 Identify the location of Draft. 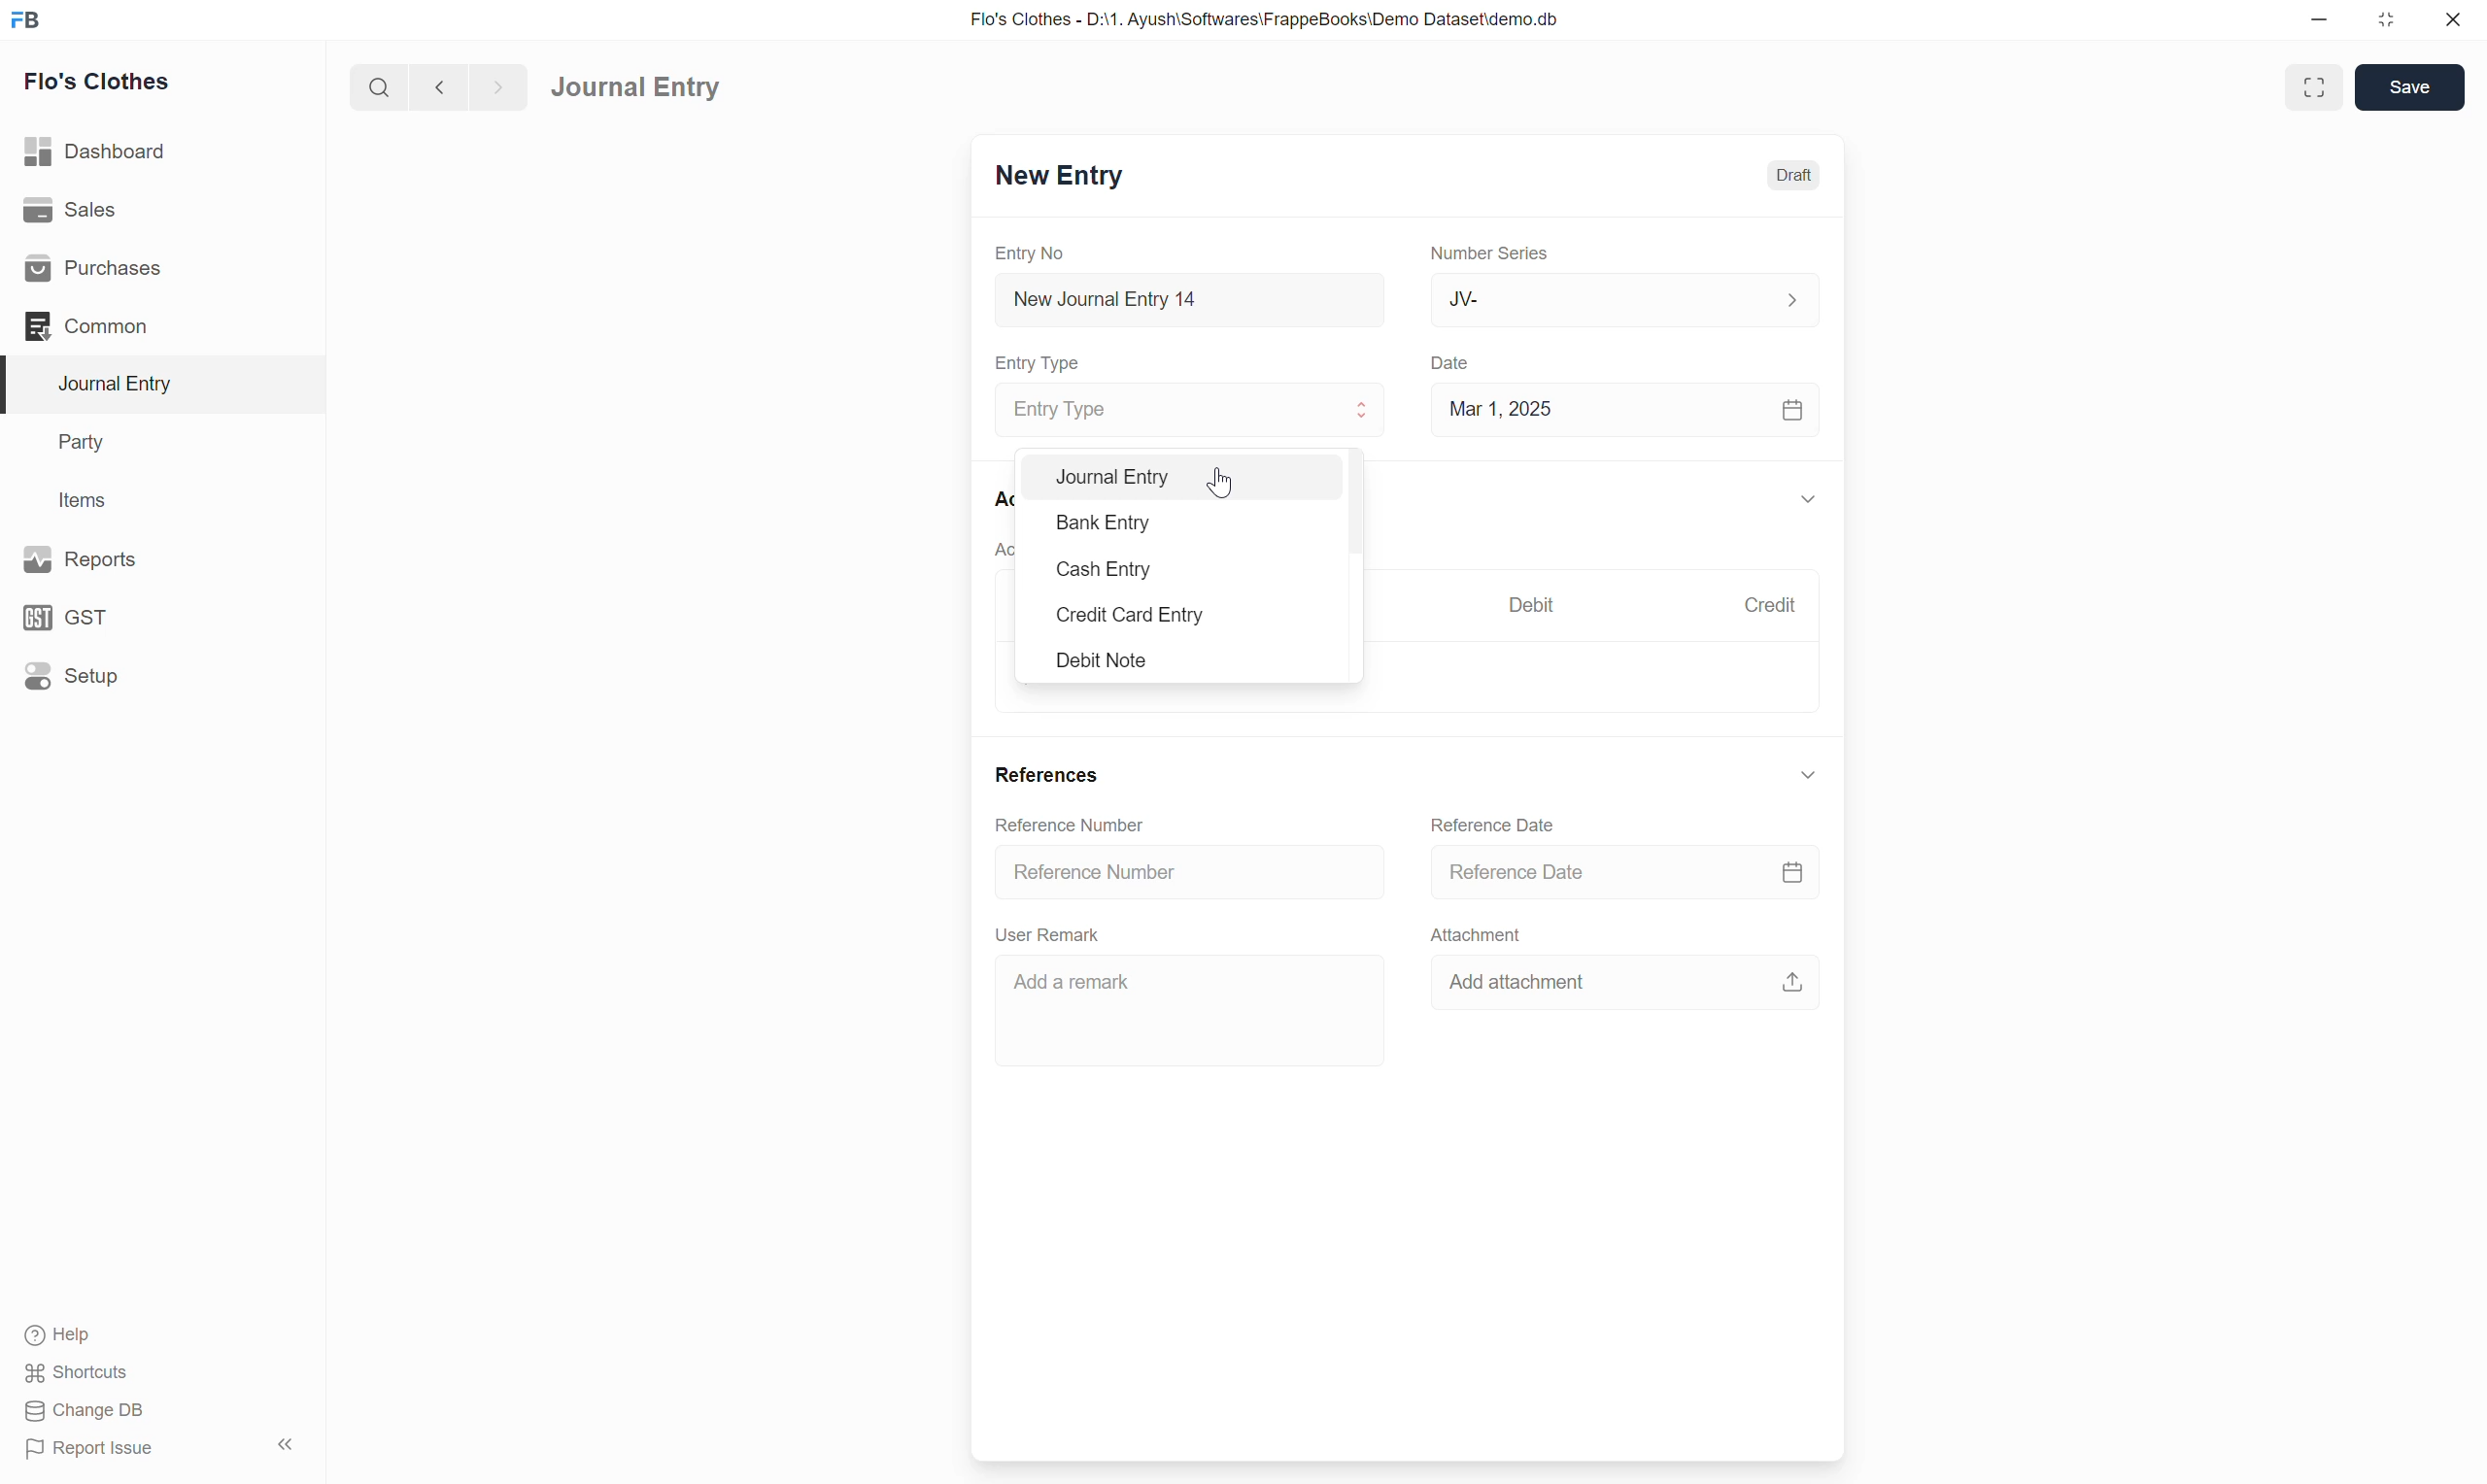
(1796, 174).